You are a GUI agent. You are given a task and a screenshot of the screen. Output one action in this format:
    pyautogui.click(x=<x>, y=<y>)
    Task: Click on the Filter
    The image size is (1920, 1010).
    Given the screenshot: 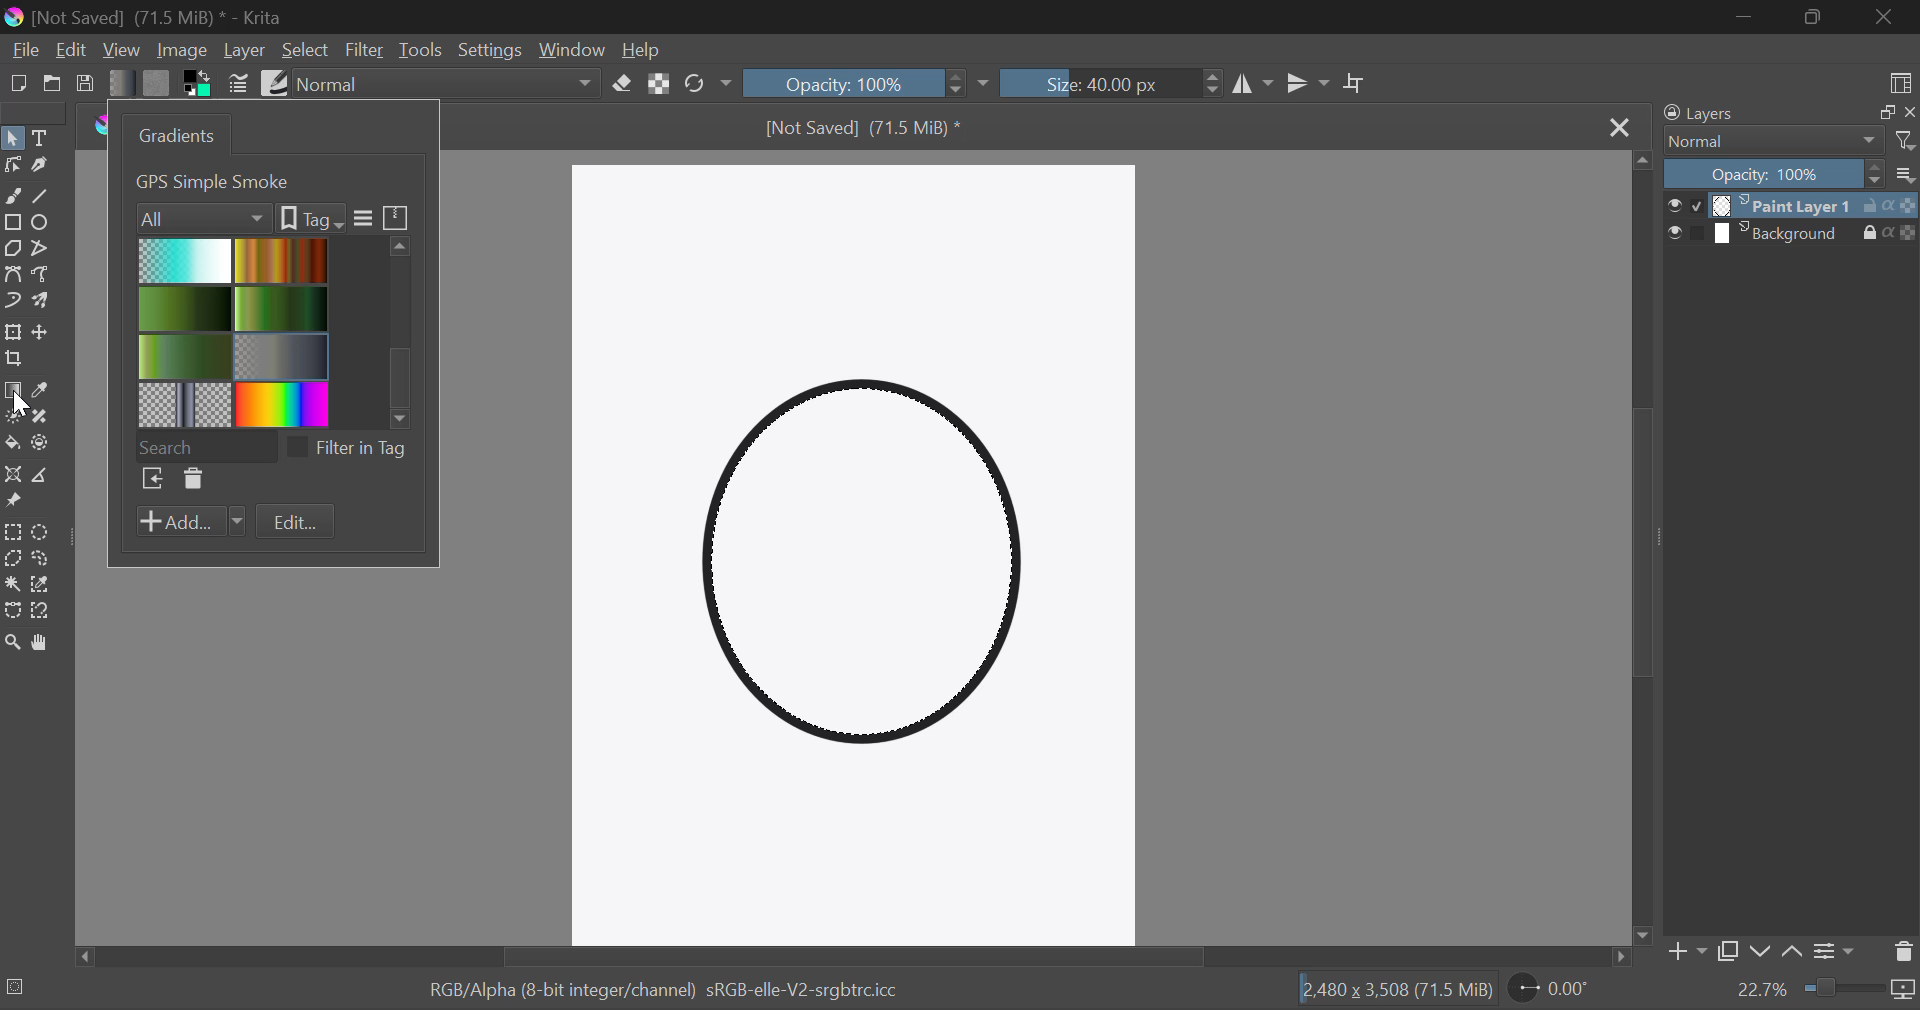 What is the action you would take?
    pyautogui.click(x=364, y=50)
    